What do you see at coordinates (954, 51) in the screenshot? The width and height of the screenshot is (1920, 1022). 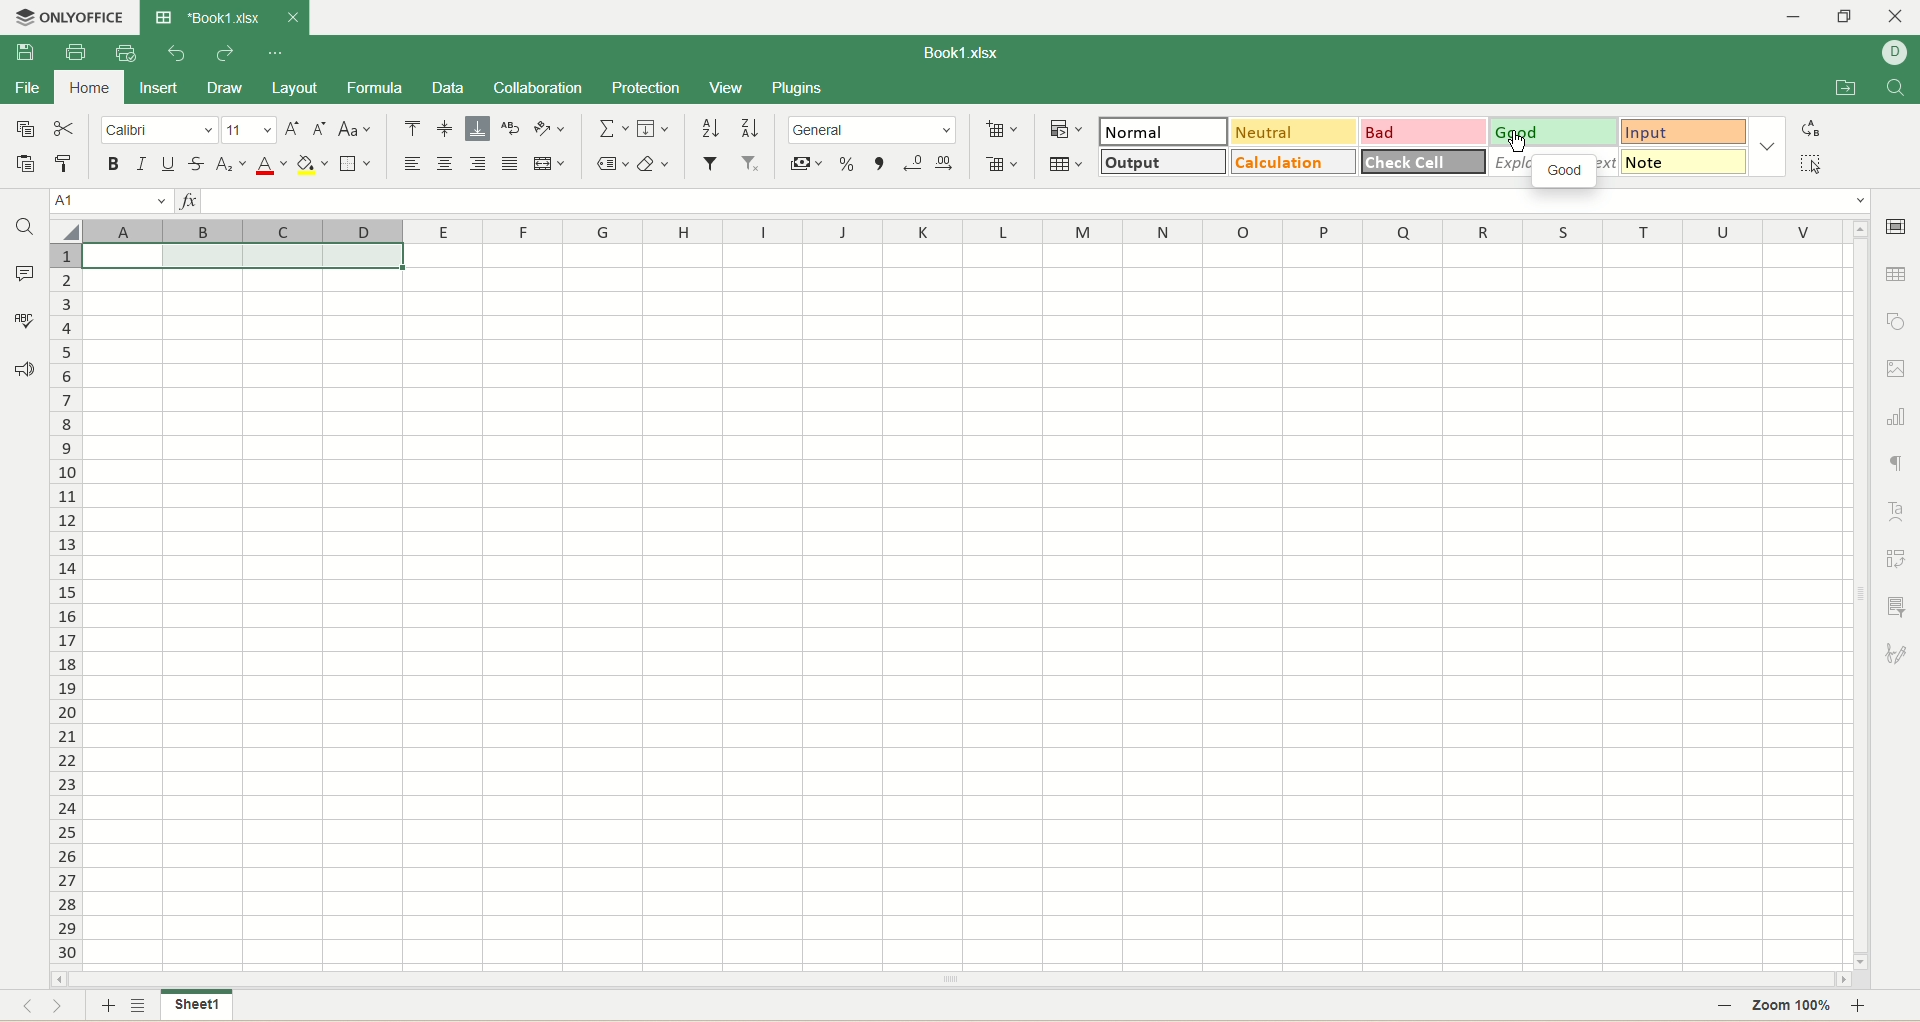 I see `Book1.xlsx` at bounding box center [954, 51].